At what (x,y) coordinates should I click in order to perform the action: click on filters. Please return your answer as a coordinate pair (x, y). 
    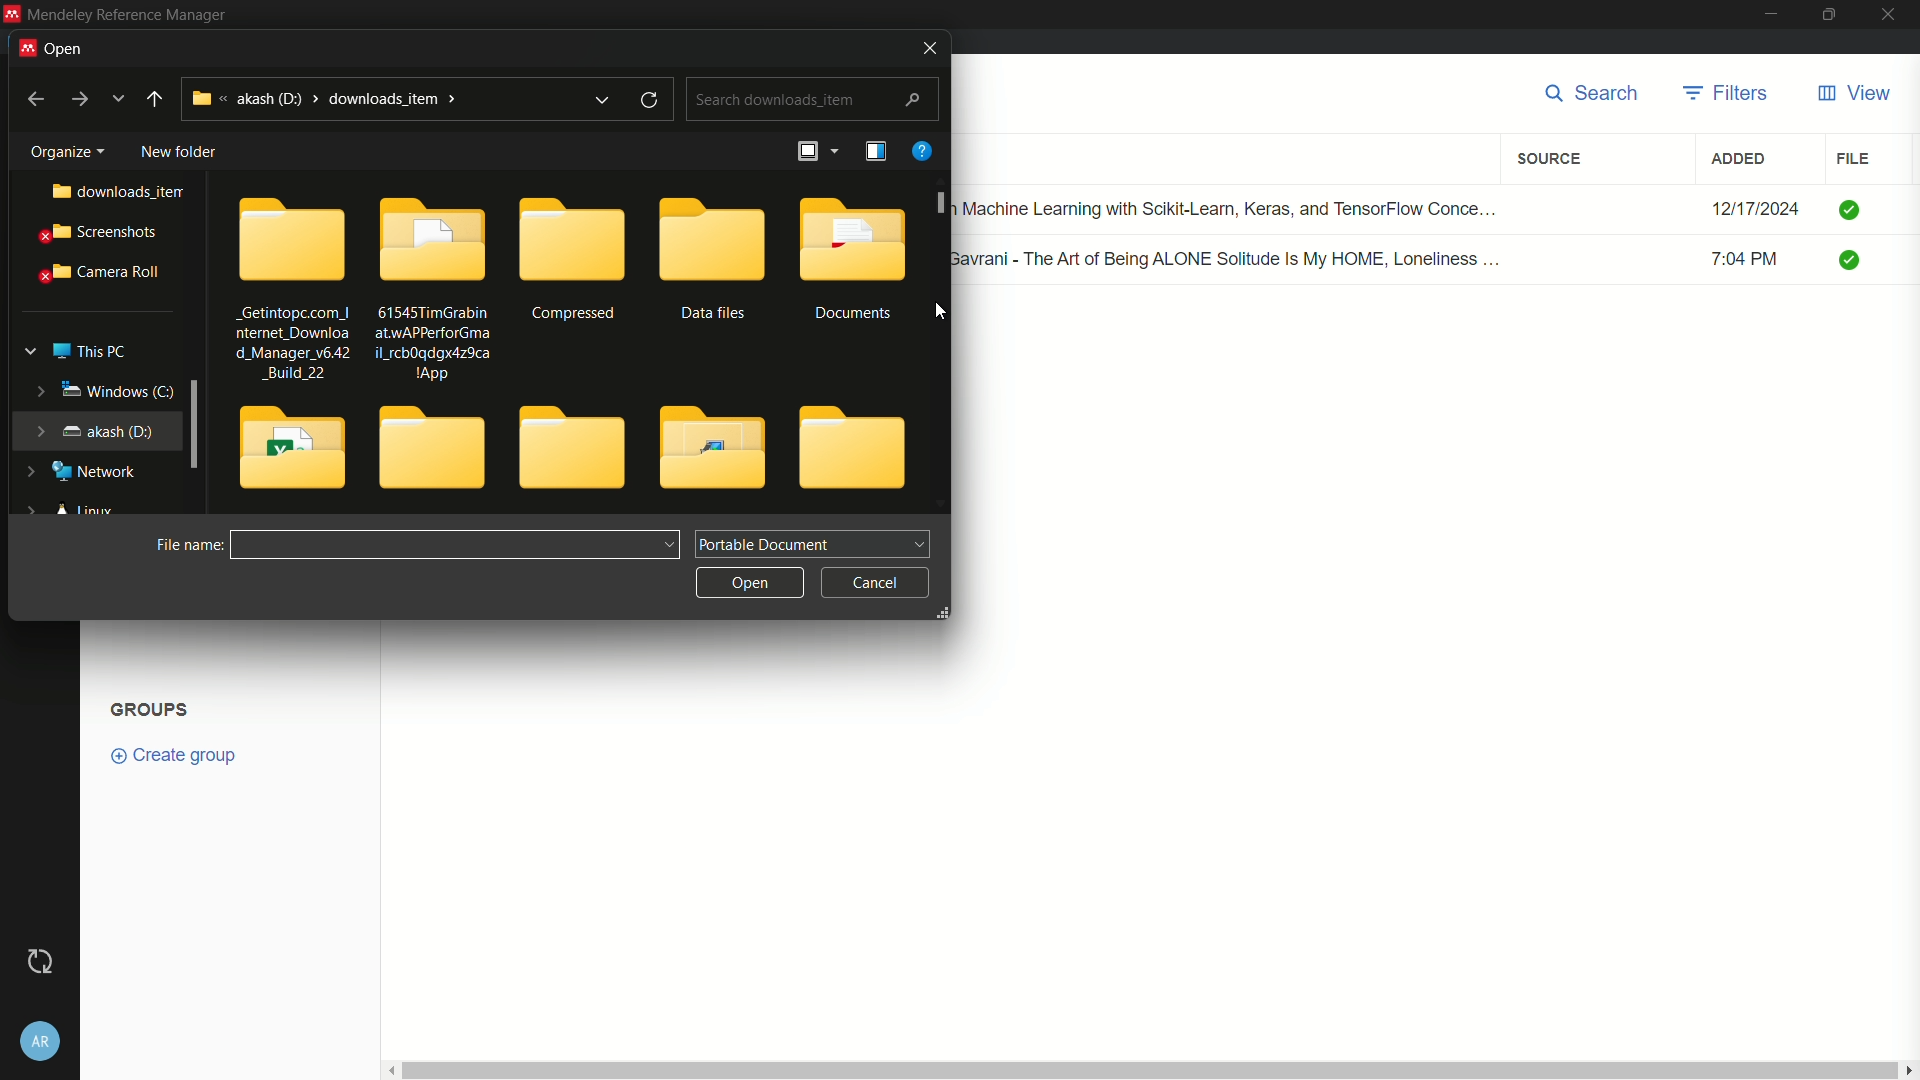
    Looking at the image, I should click on (1727, 94).